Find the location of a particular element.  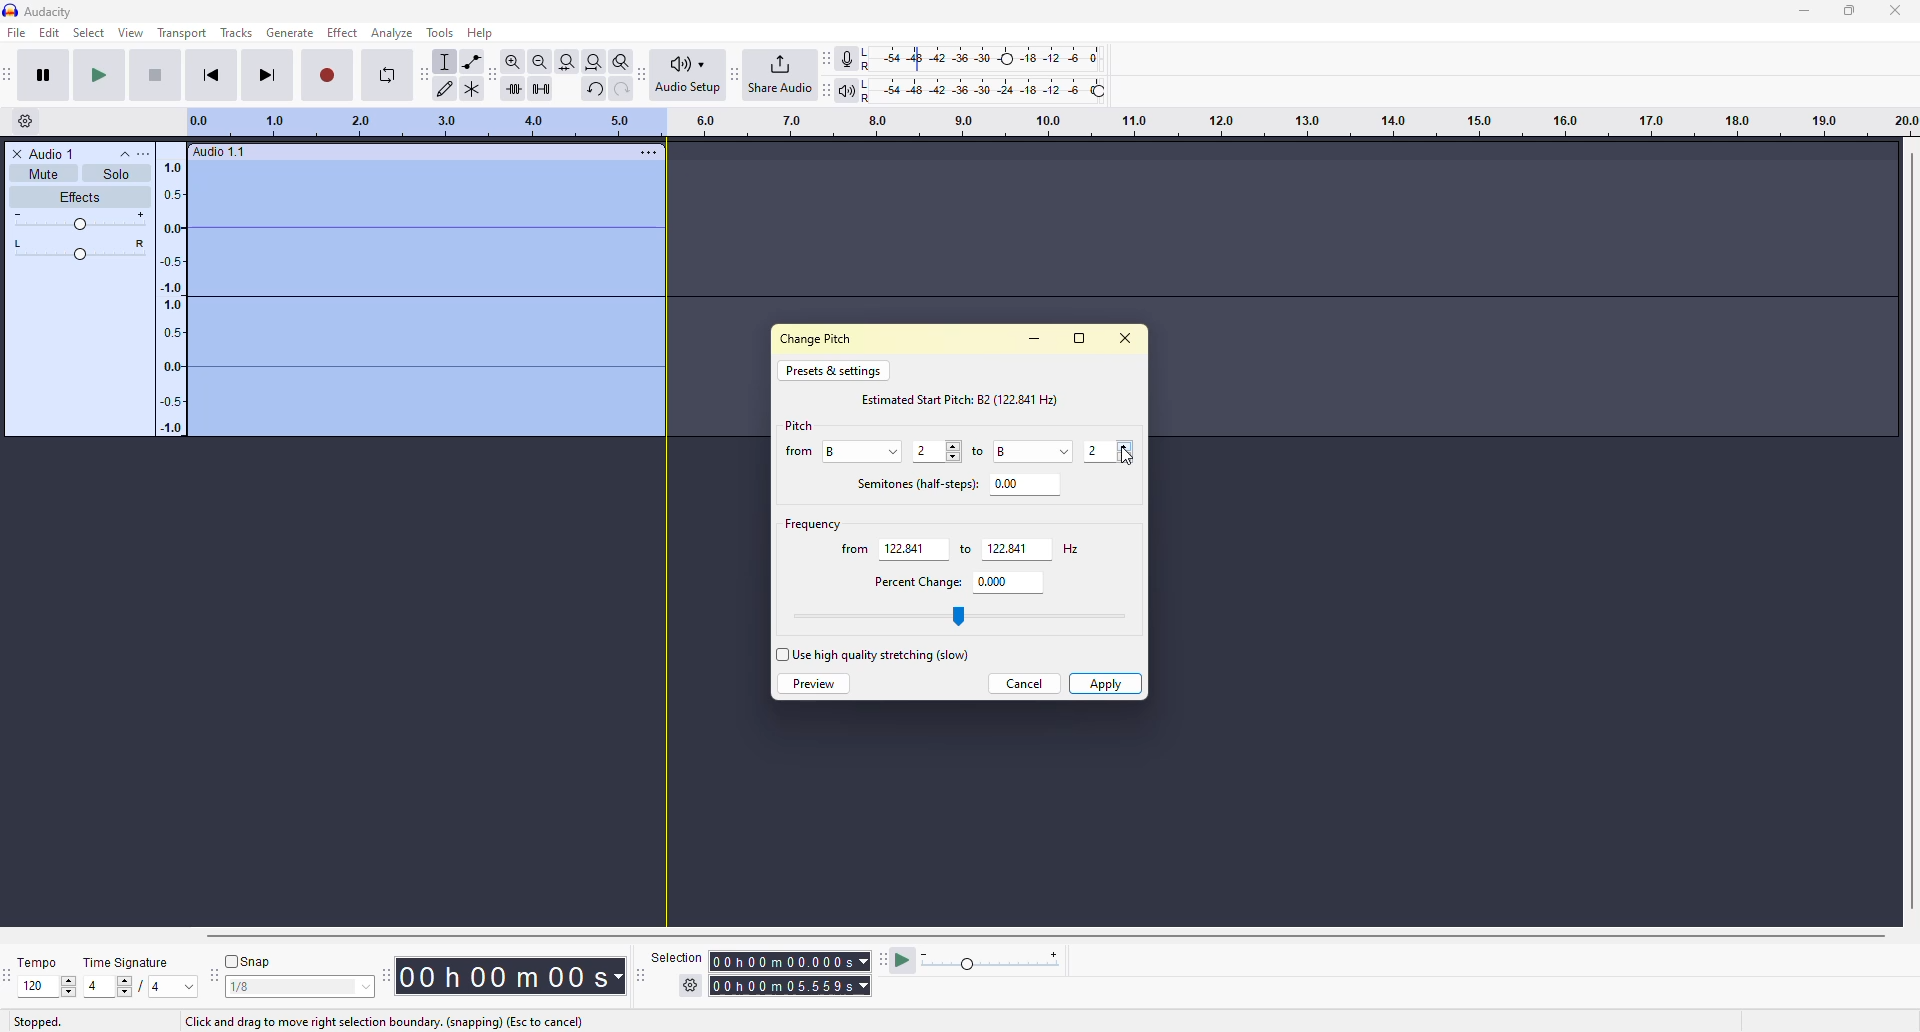

audio setup toolbar is located at coordinates (644, 74).